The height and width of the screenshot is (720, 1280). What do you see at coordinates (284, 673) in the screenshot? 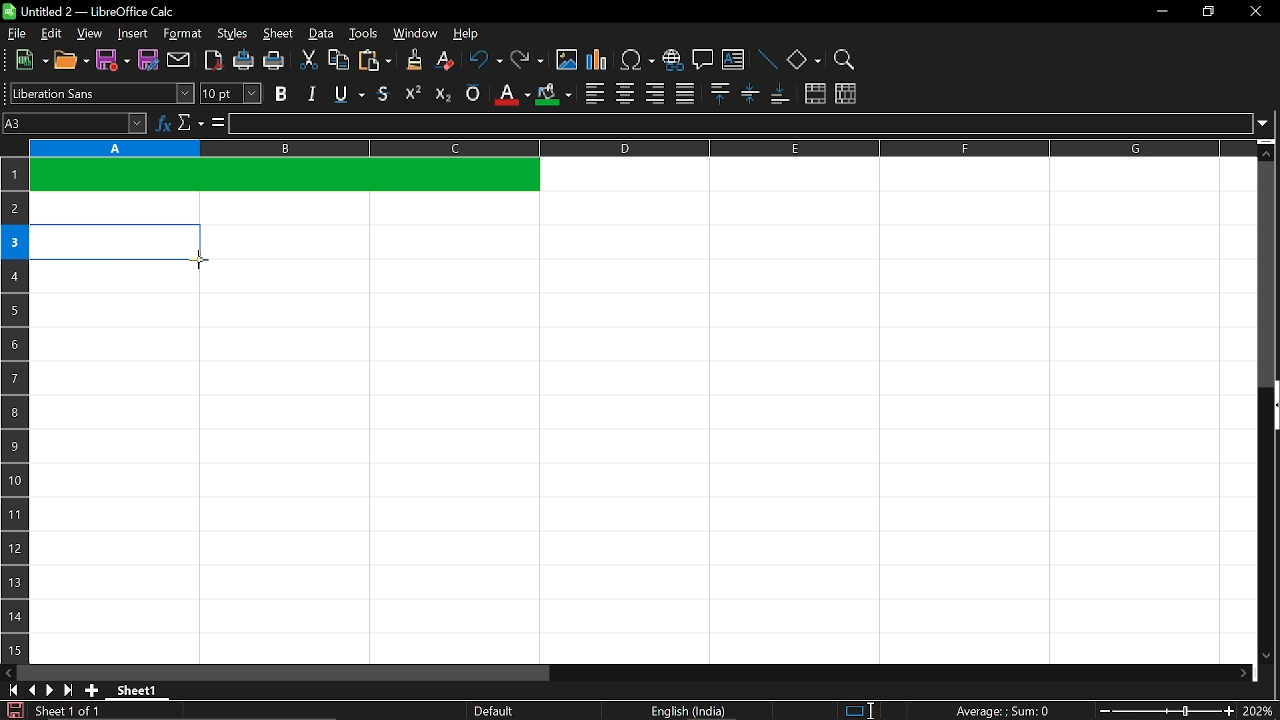
I see `horizontal scrollbar` at bounding box center [284, 673].